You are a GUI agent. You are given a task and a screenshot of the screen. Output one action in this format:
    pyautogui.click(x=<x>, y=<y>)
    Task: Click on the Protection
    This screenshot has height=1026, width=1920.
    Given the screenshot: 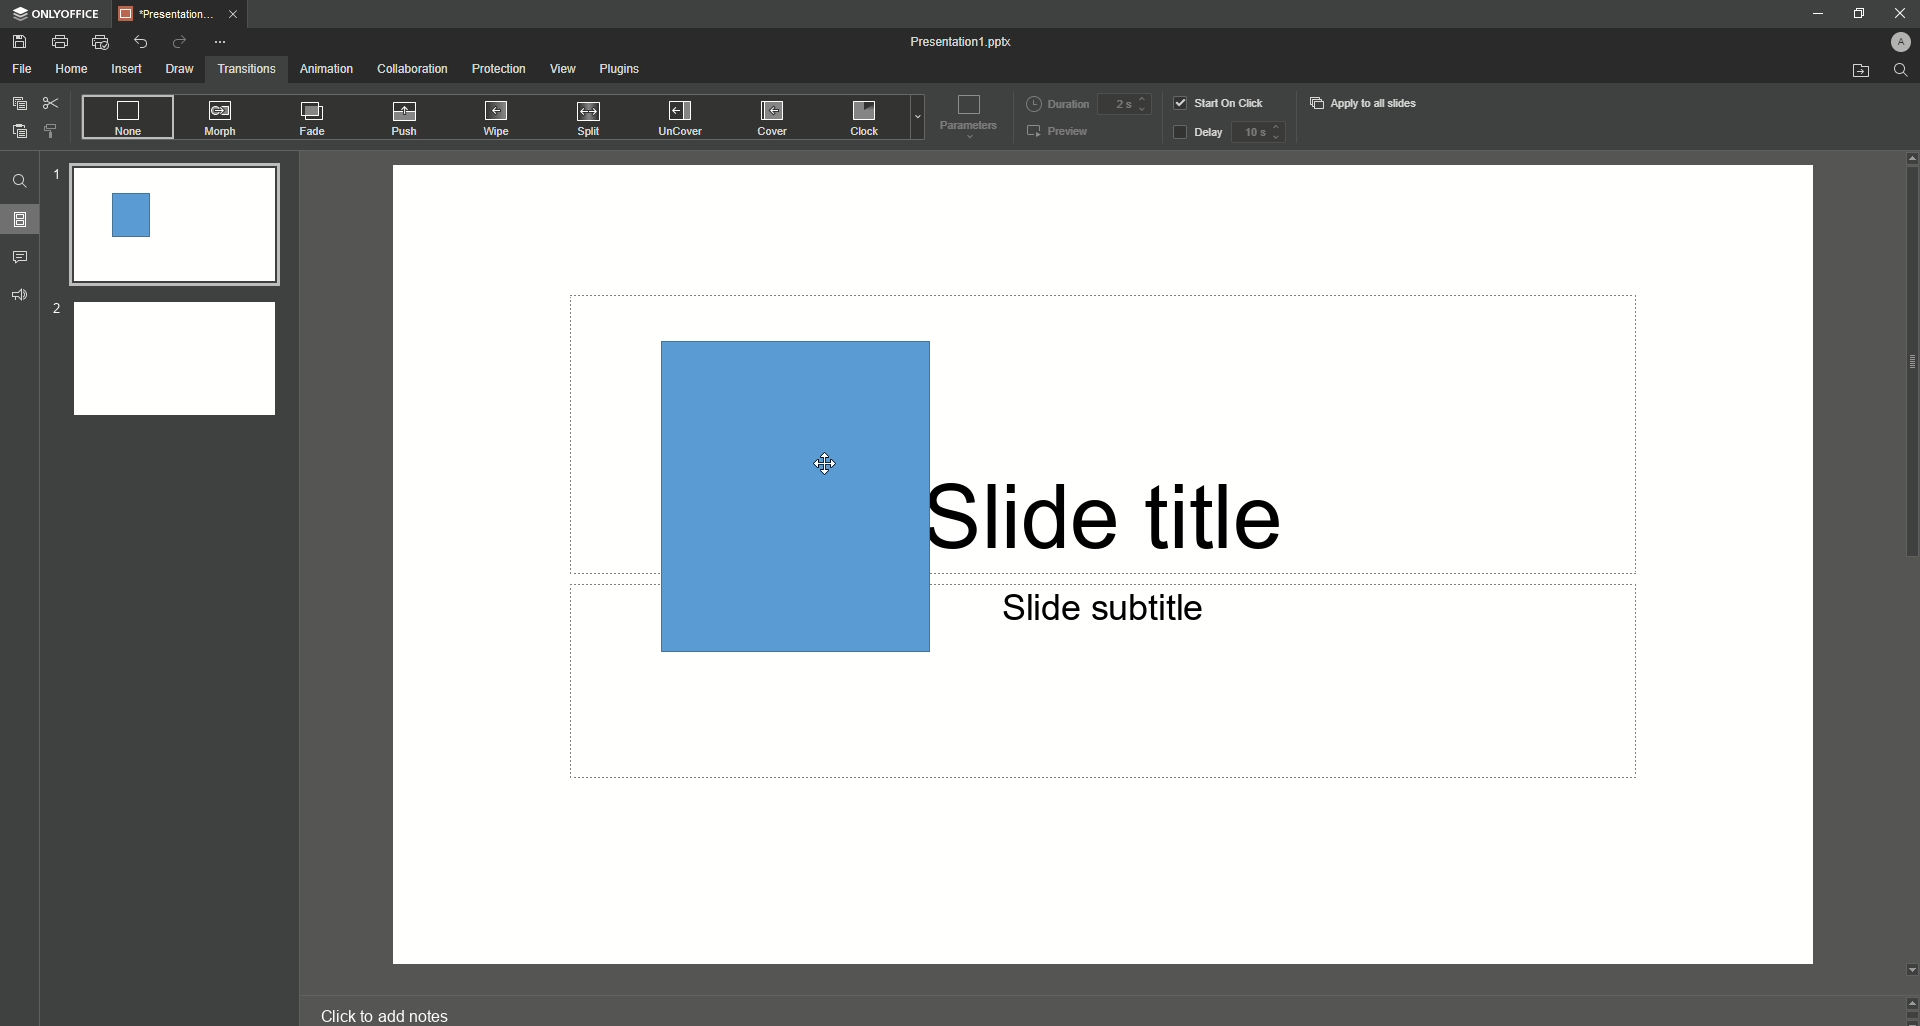 What is the action you would take?
    pyautogui.click(x=499, y=69)
    